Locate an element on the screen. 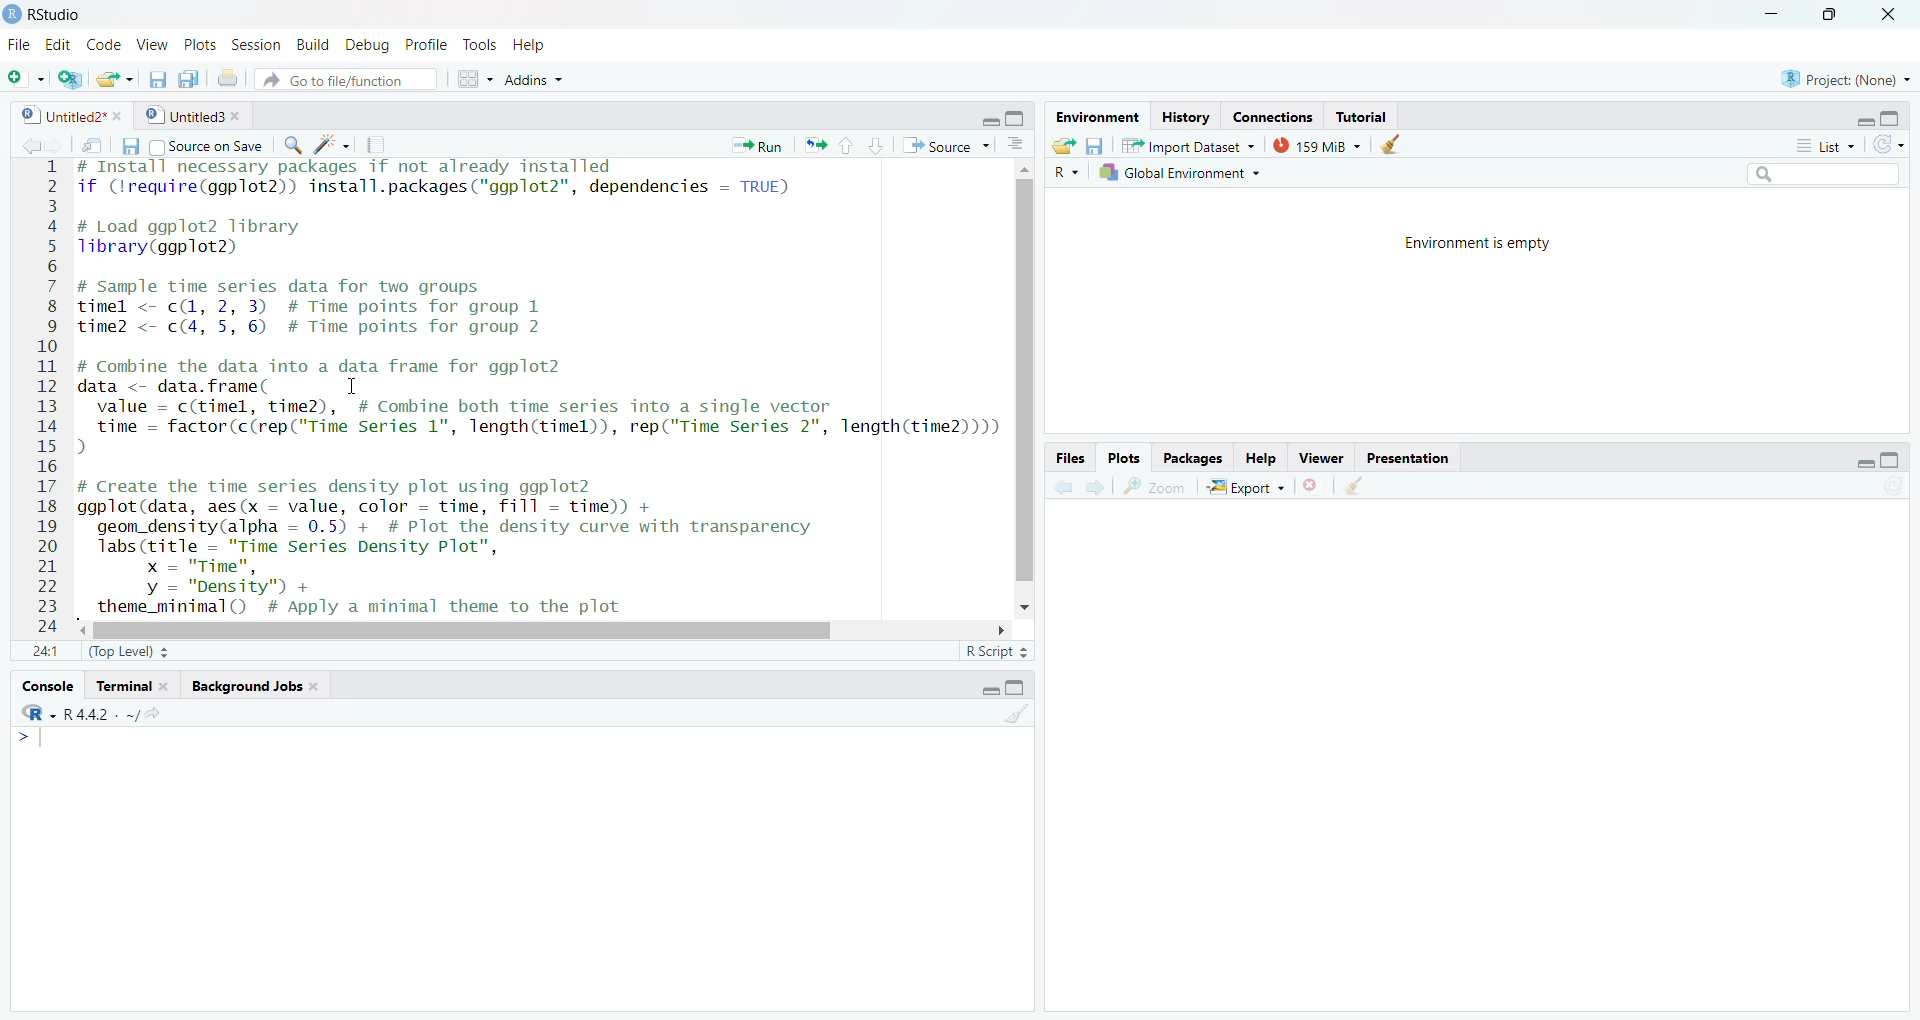  R is located at coordinates (36, 713).